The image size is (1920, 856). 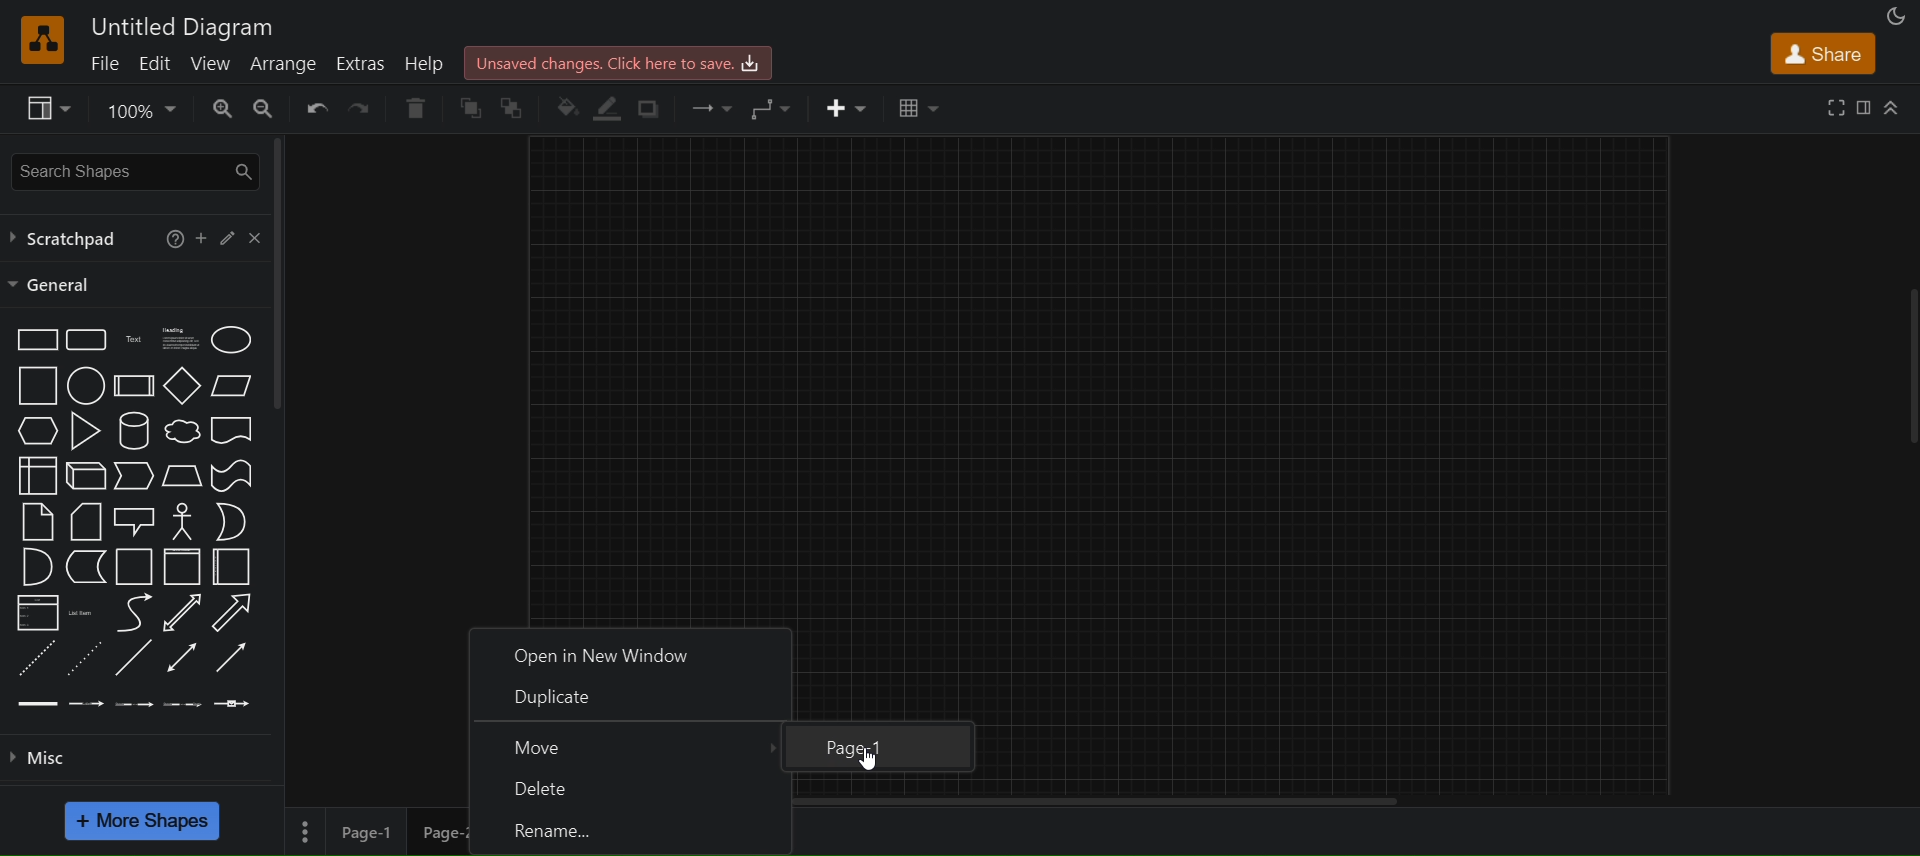 I want to click on to front, so click(x=471, y=108).